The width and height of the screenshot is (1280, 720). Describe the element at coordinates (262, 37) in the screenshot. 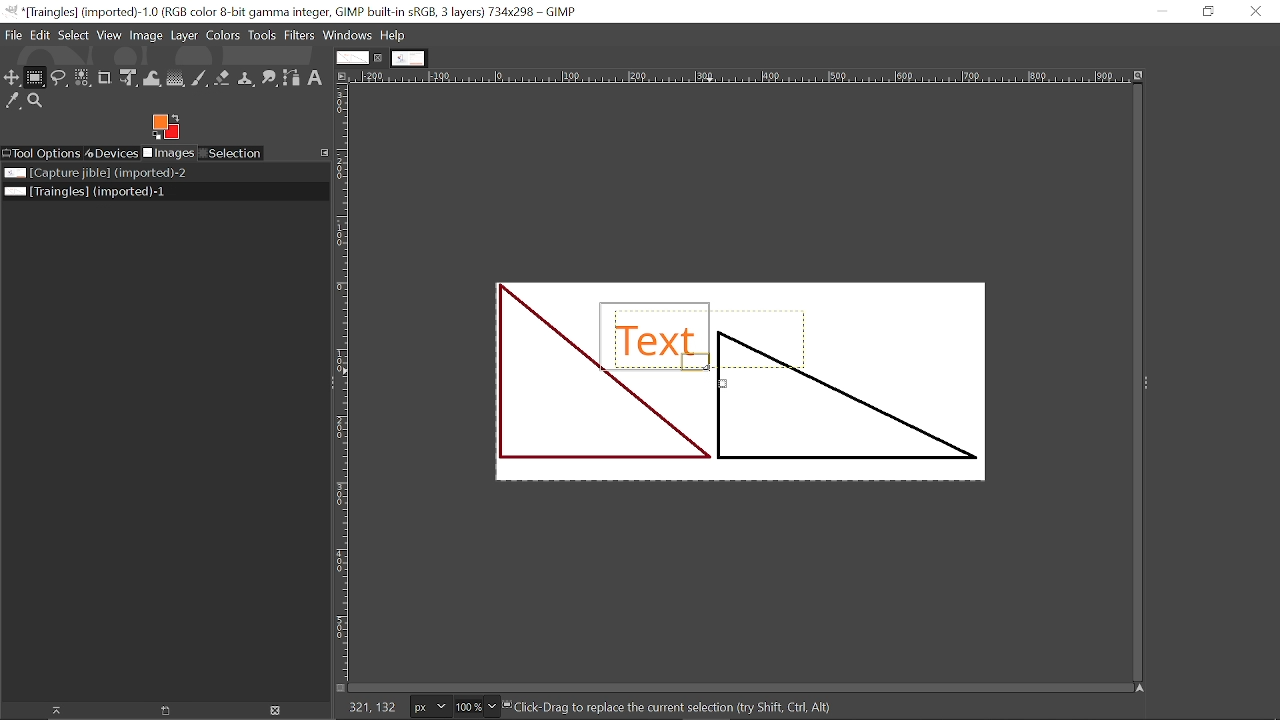

I see `Tools` at that location.